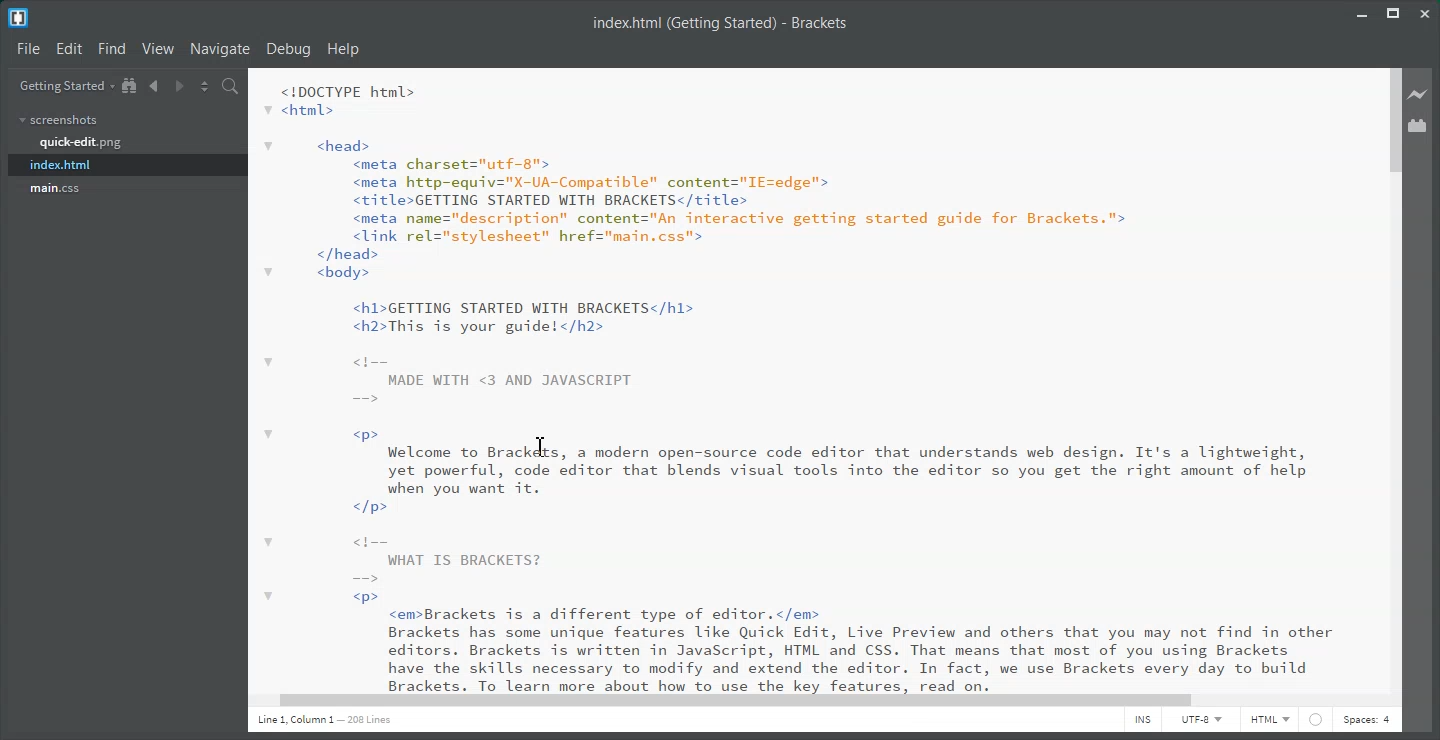 This screenshot has width=1440, height=740. Describe the element at coordinates (288, 49) in the screenshot. I see `Debug` at that location.